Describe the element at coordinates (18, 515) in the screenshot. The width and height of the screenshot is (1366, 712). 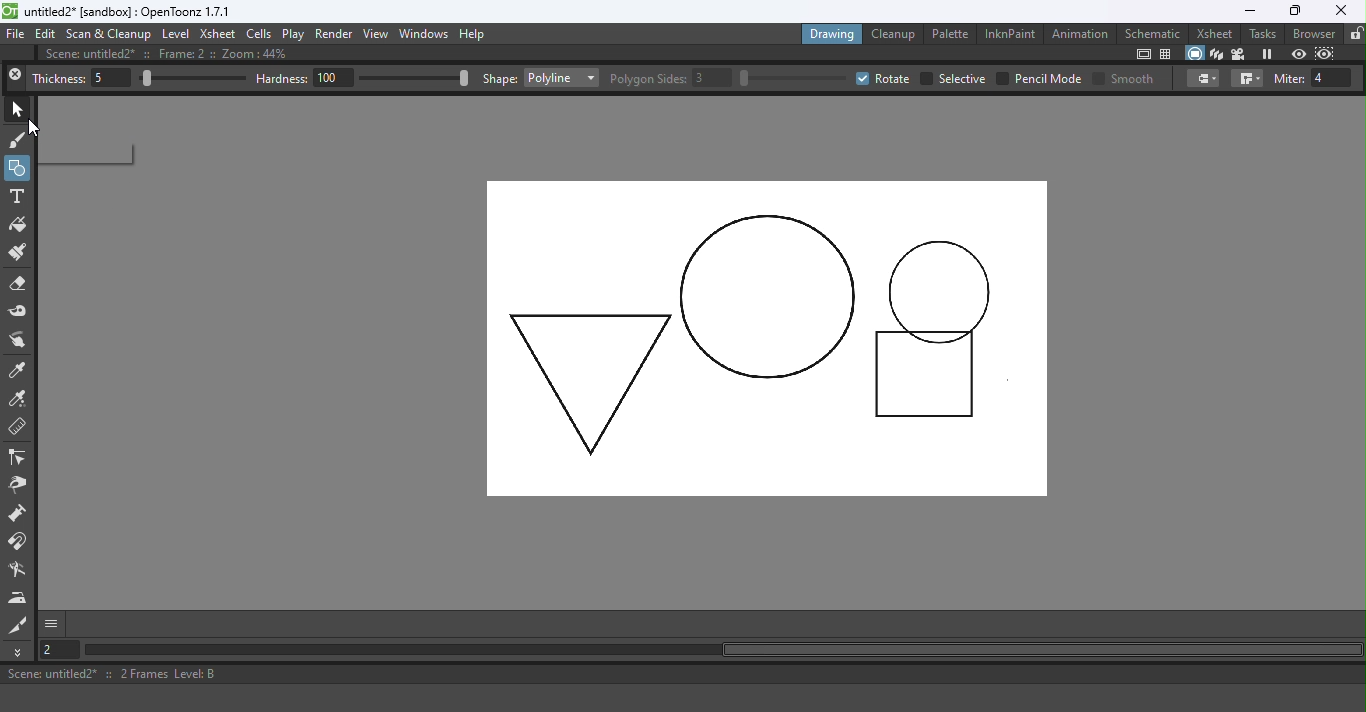
I see `Pump tool` at that location.